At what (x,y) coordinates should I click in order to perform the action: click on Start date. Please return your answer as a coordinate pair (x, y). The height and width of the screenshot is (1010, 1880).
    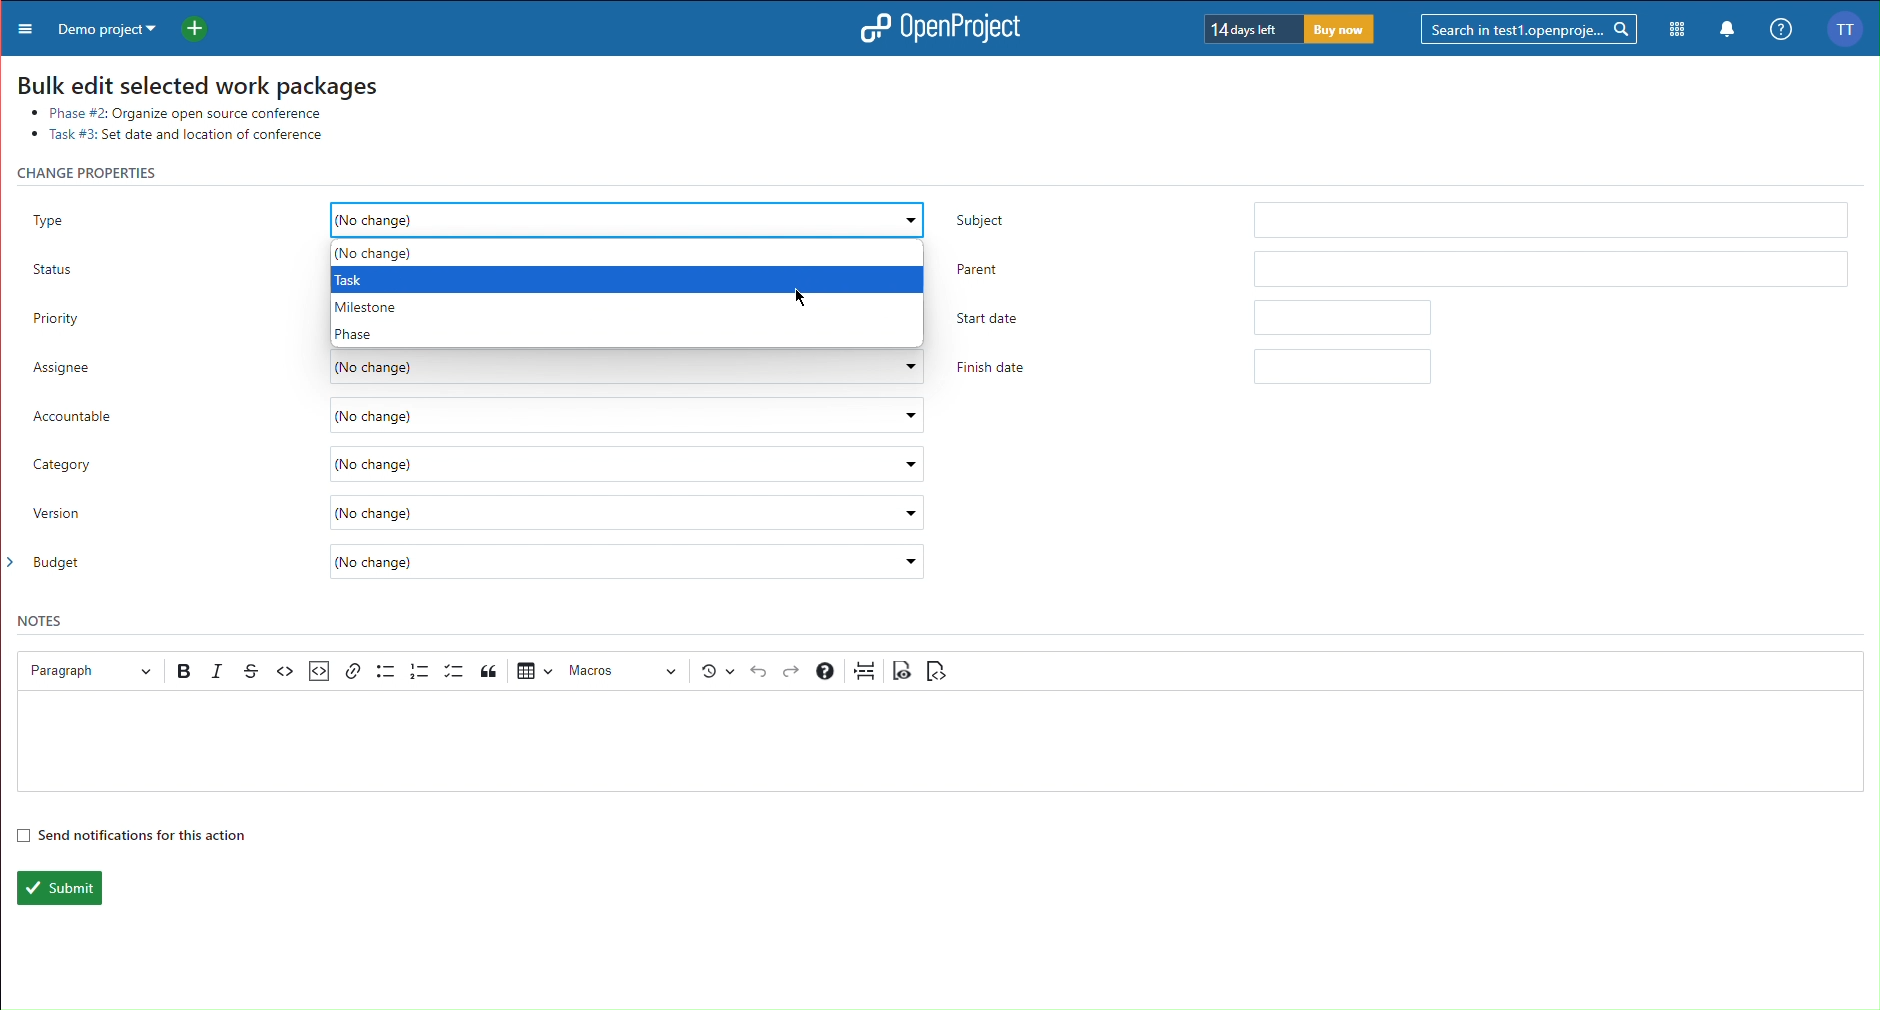
    Looking at the image, I should click on (1199, 315).